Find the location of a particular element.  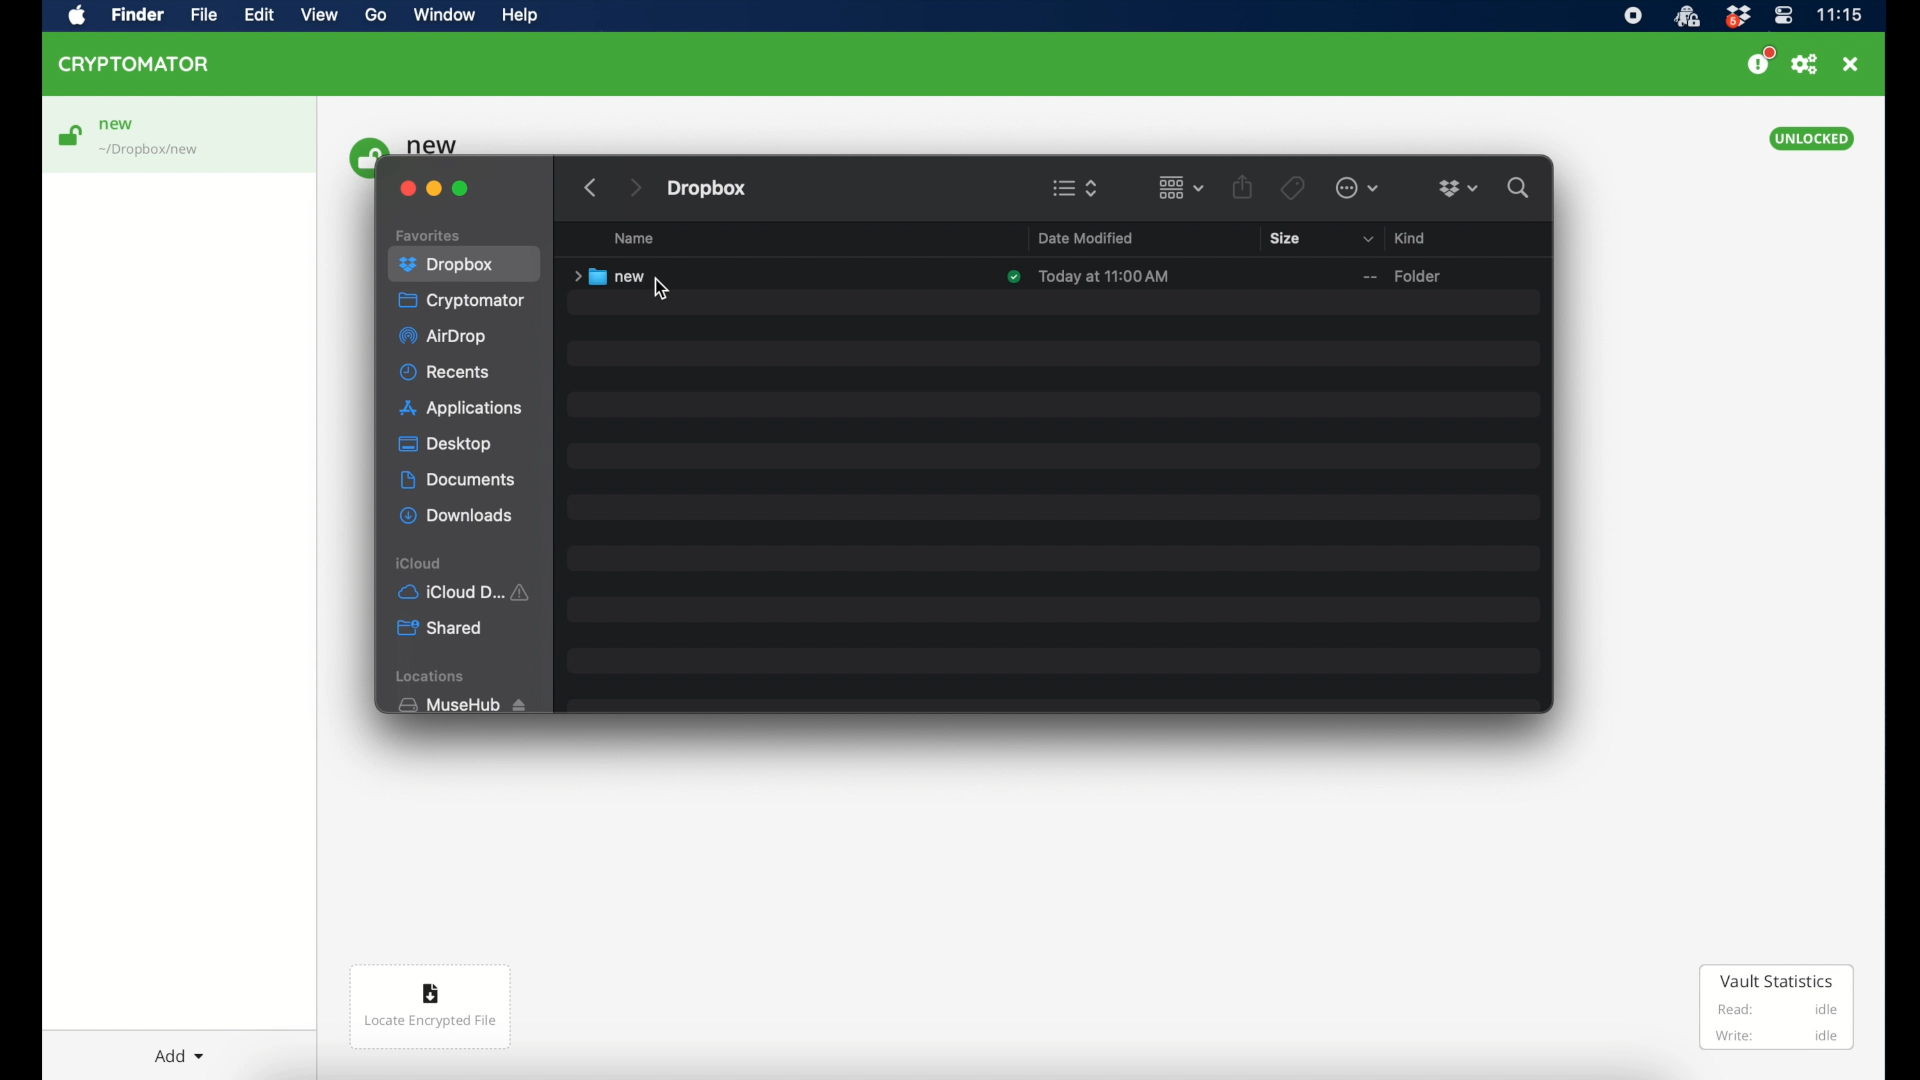

Dropbox is located at coordinates (713, 186).